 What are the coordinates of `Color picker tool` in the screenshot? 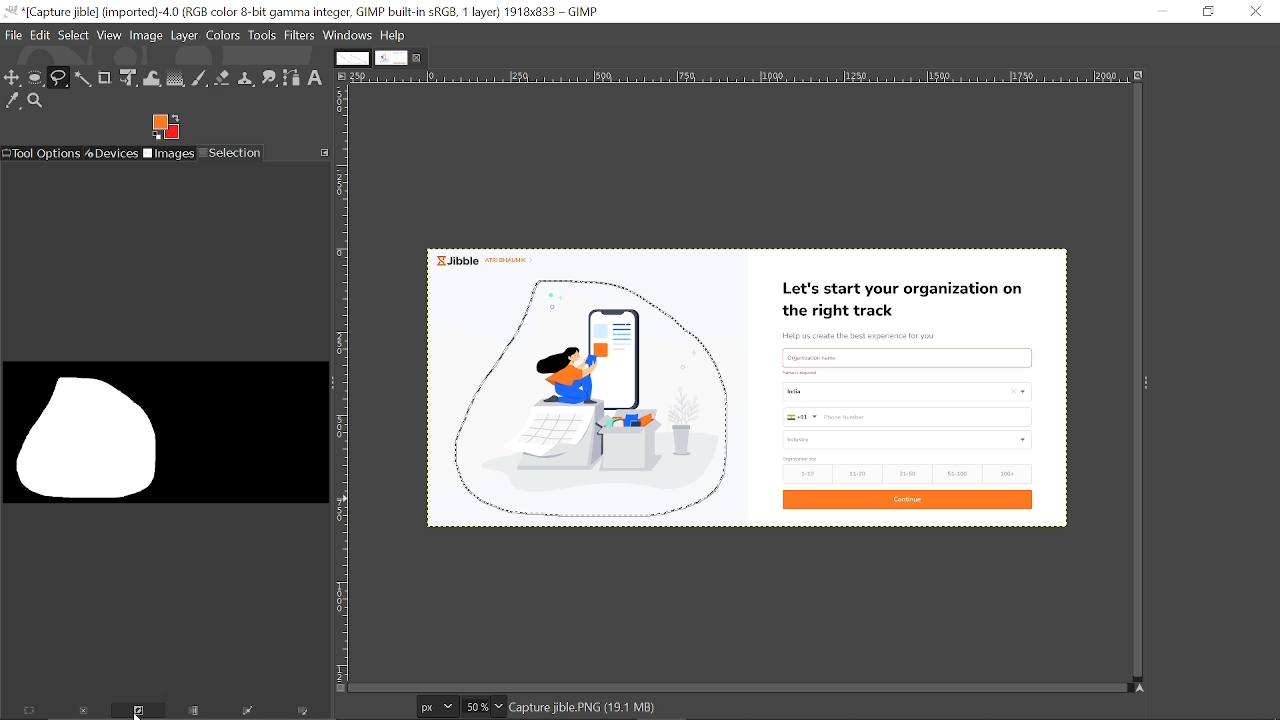 It's located at (12, 100).